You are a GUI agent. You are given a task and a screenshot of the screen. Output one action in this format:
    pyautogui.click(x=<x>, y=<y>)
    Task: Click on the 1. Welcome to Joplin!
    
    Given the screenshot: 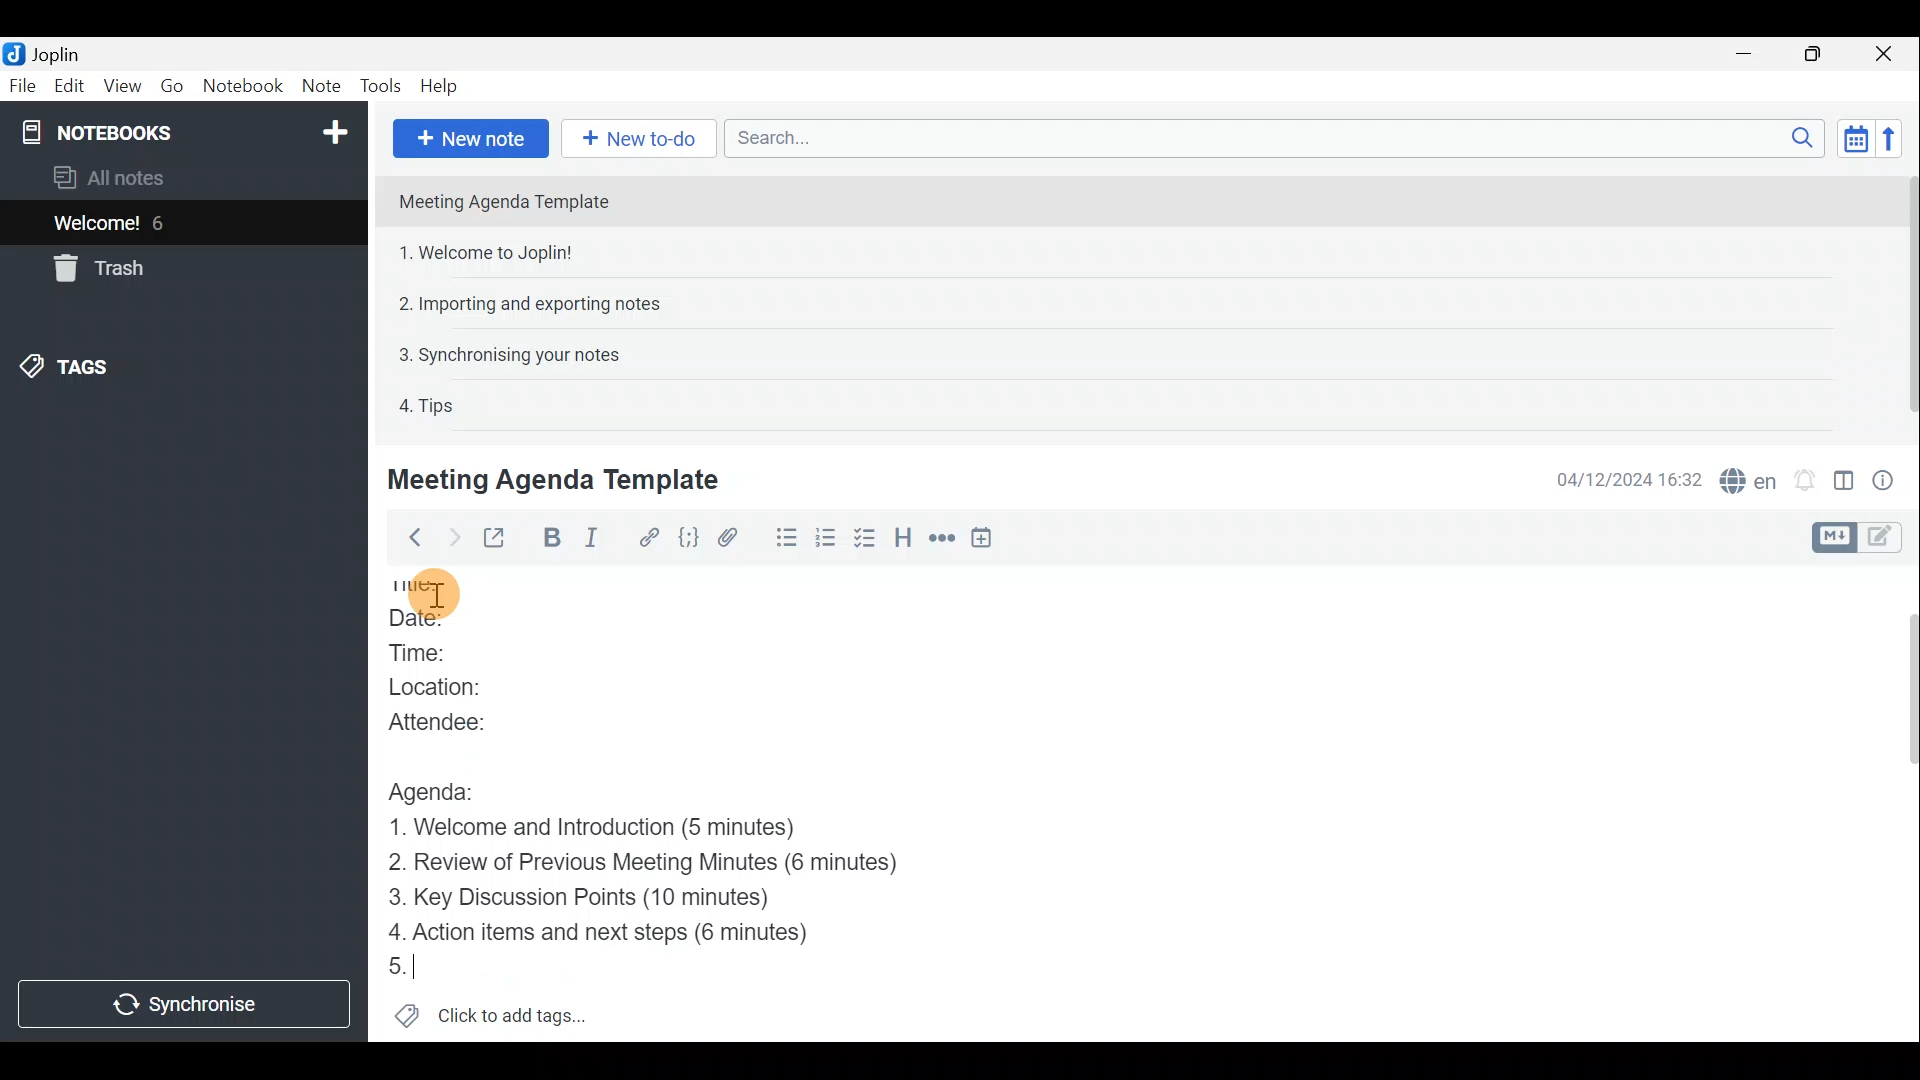 What is the action you would take?
    pyautogui.click(x=492, y=252)
    